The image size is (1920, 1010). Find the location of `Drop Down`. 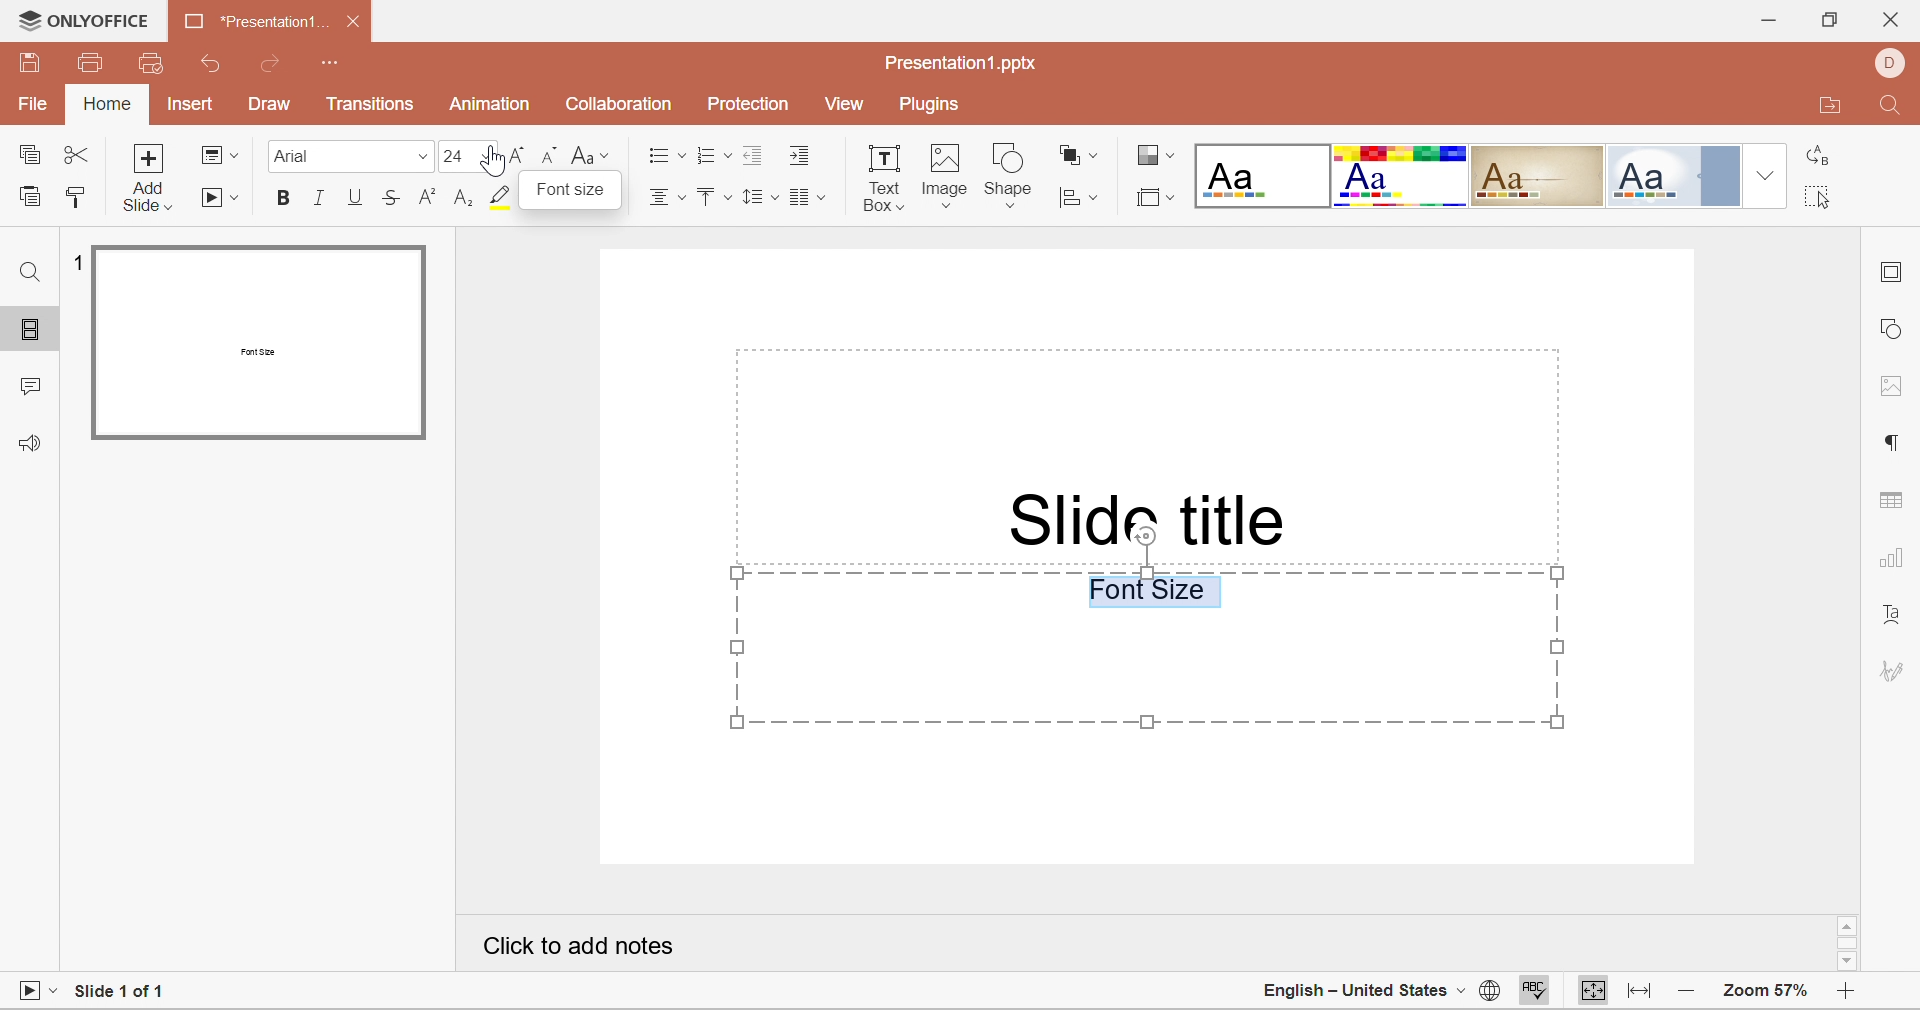

Drop Down is located at coordinates (423, 162).